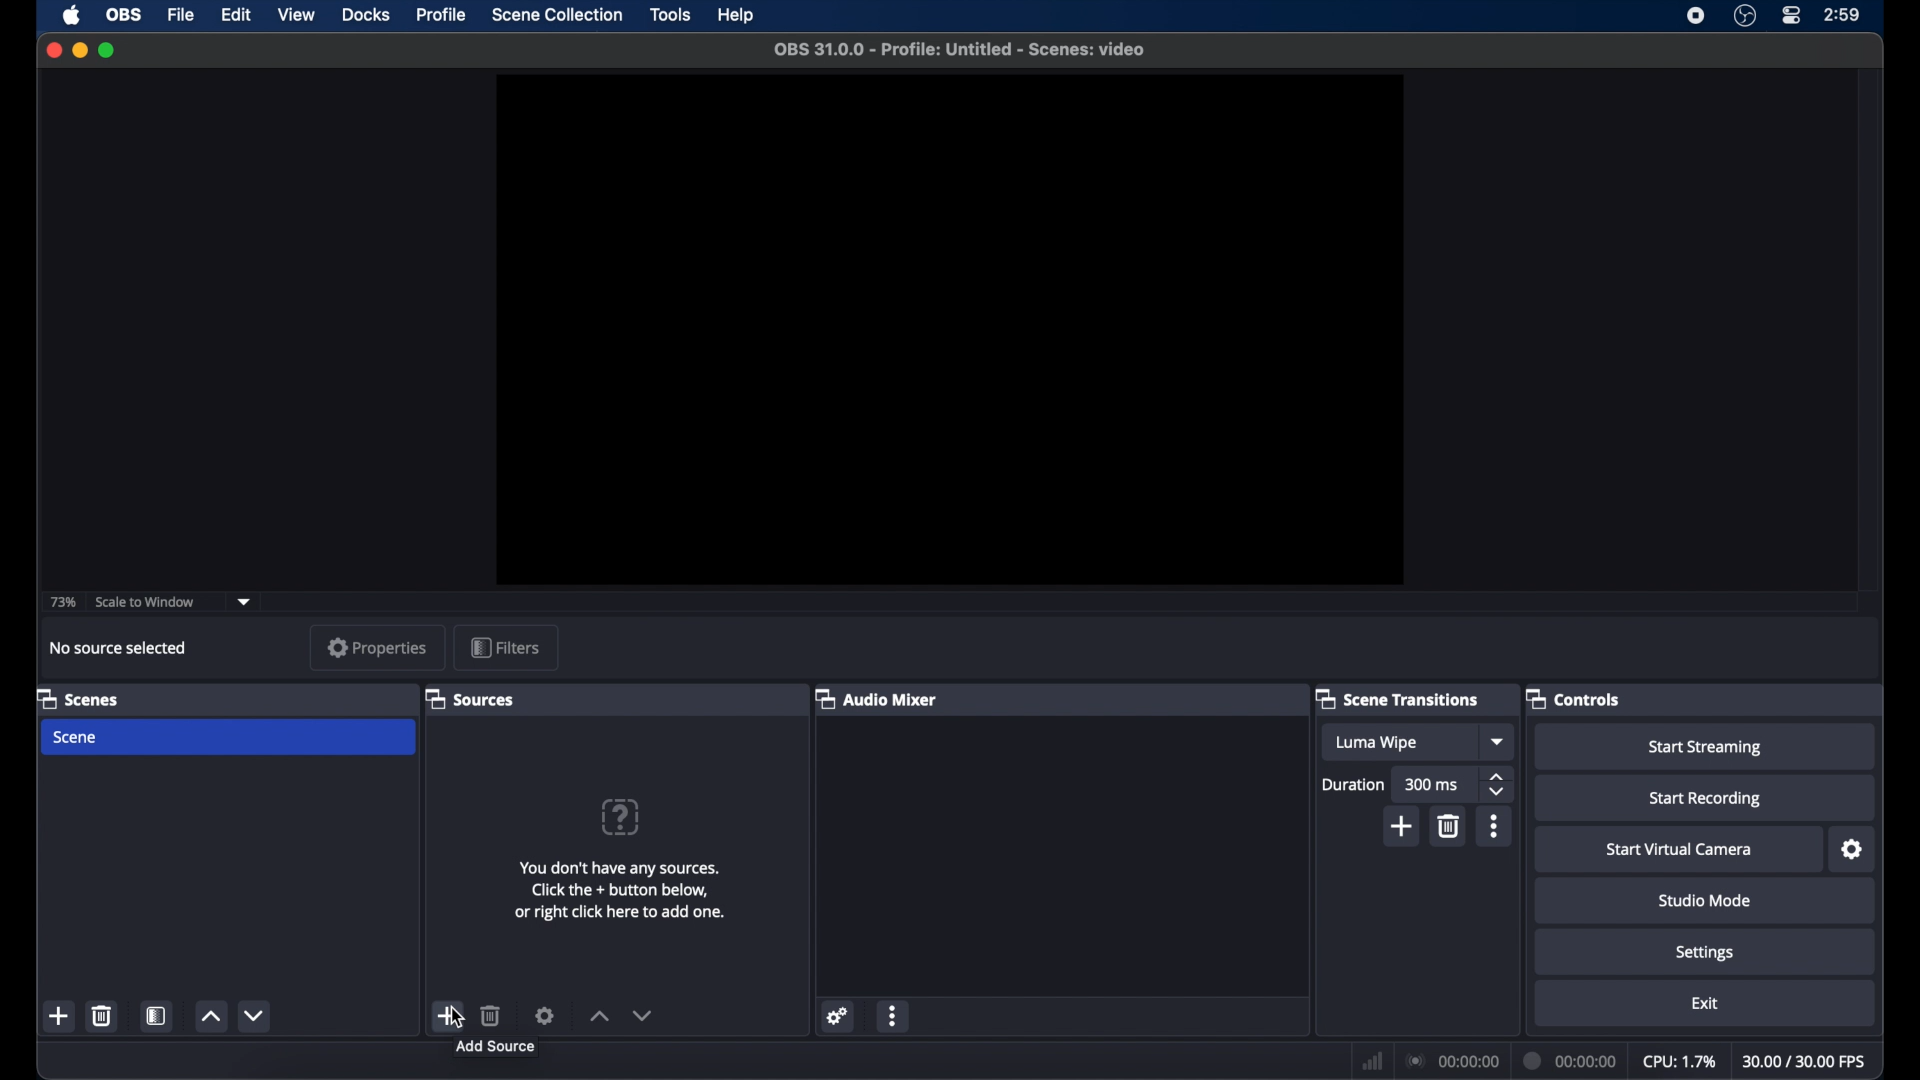 Image resolution: width=1920 pixels, height=1080 pixels. Describe the element at coordinates (1402, 827) in the screenshot. I see `add` at that location.